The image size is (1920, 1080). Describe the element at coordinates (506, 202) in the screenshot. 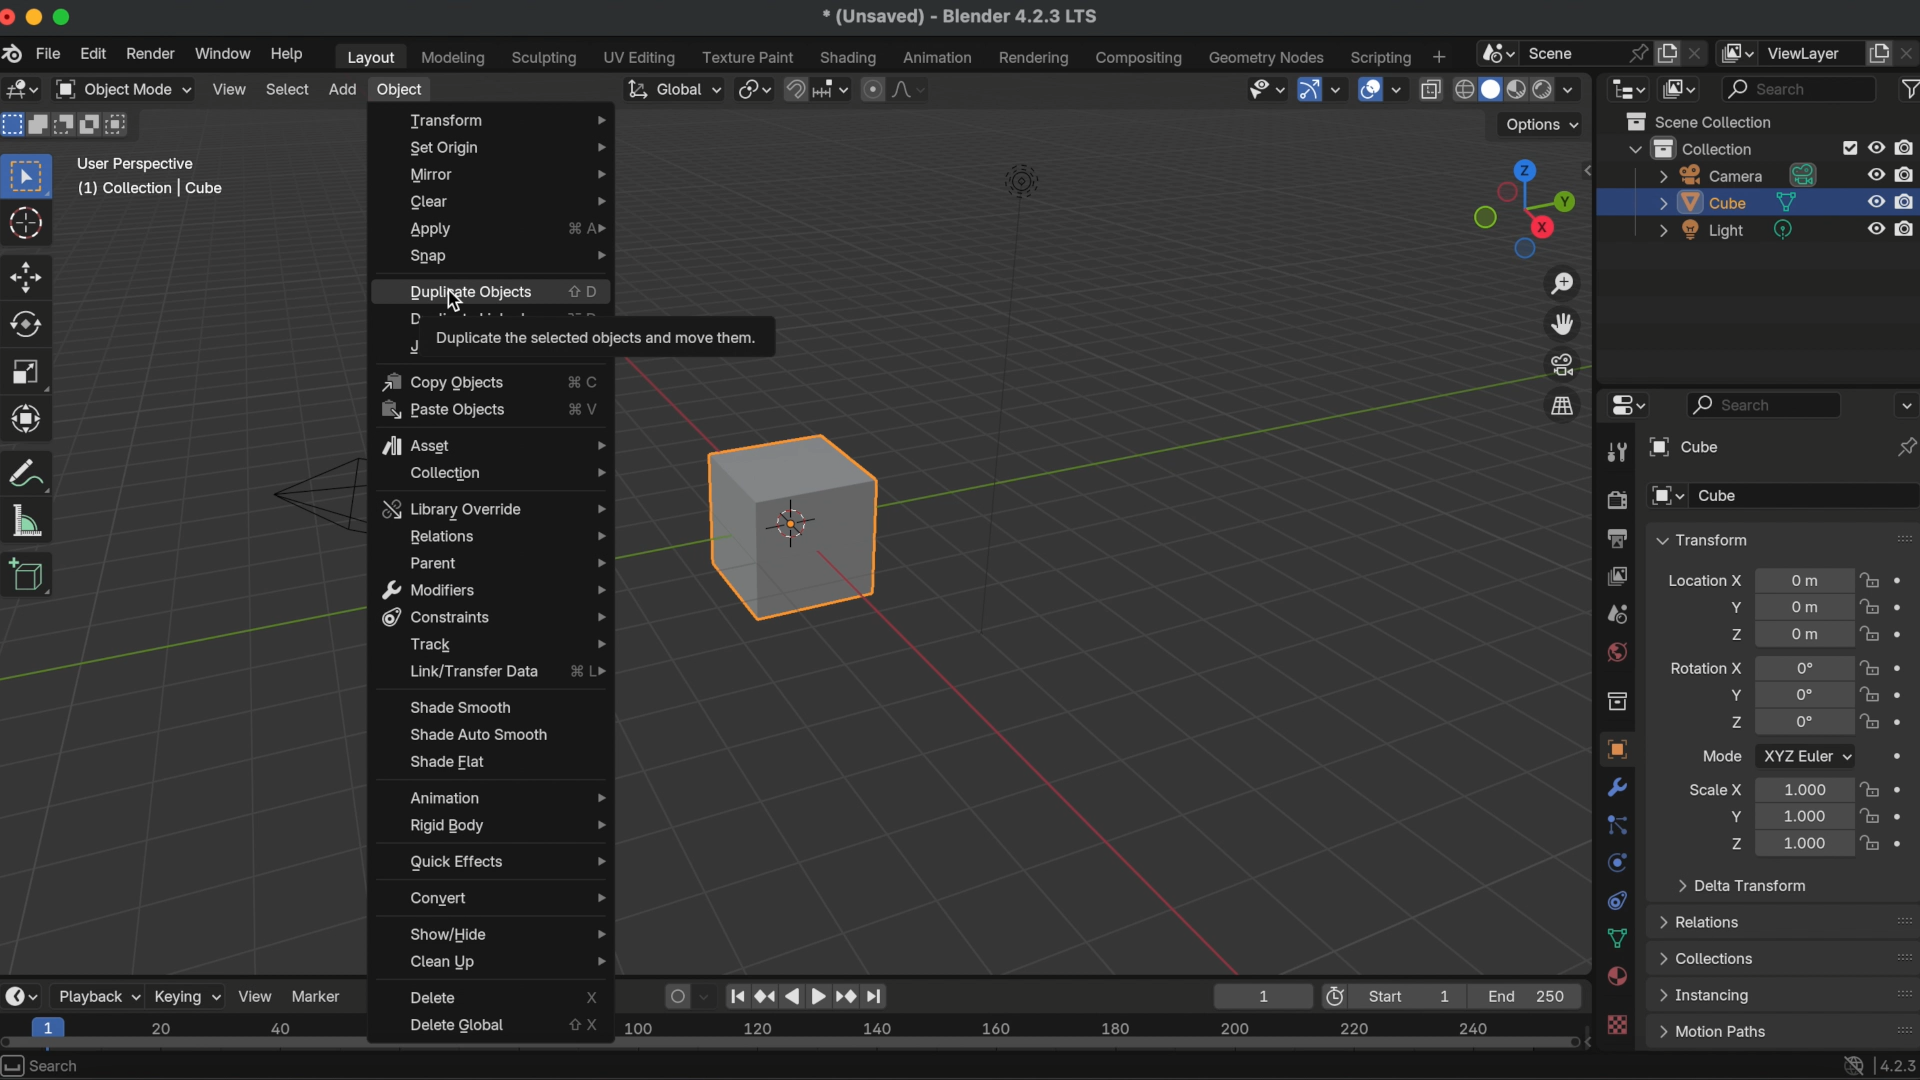

I see `clear menu` at that location.